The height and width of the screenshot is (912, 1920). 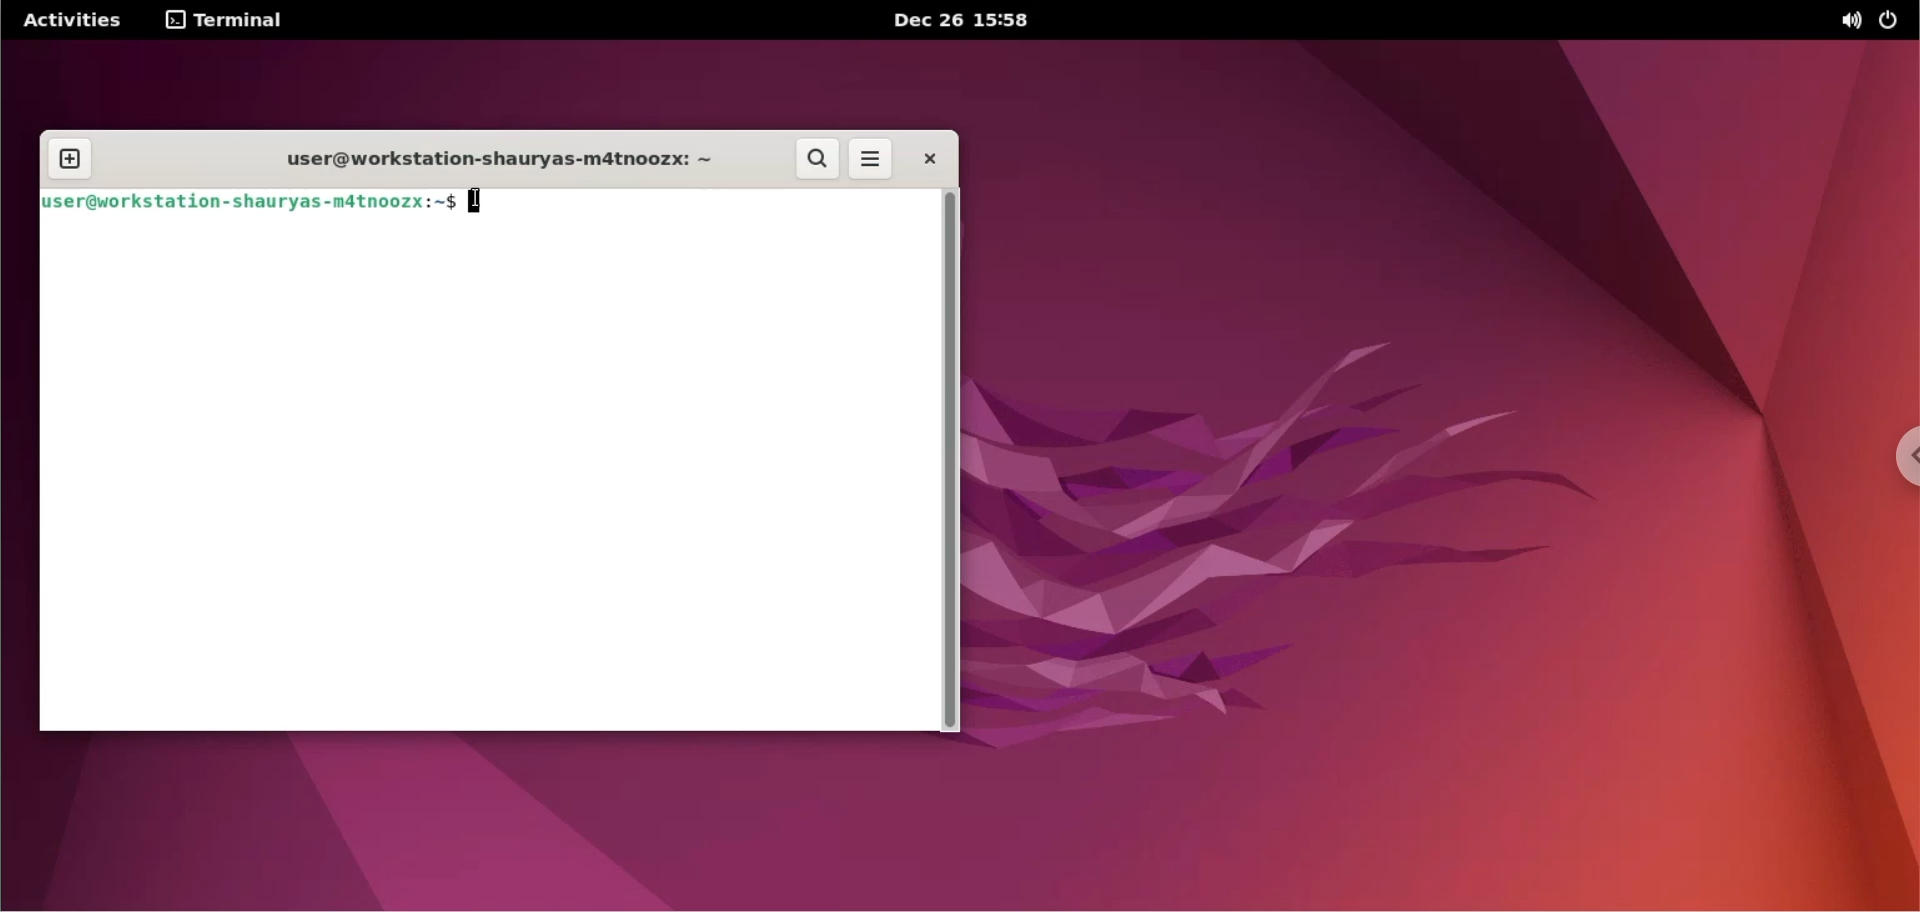 What do you see at coordinates (950, 461) in the screenshot?
I see `scrollbar` at bounding box center [950, 461].